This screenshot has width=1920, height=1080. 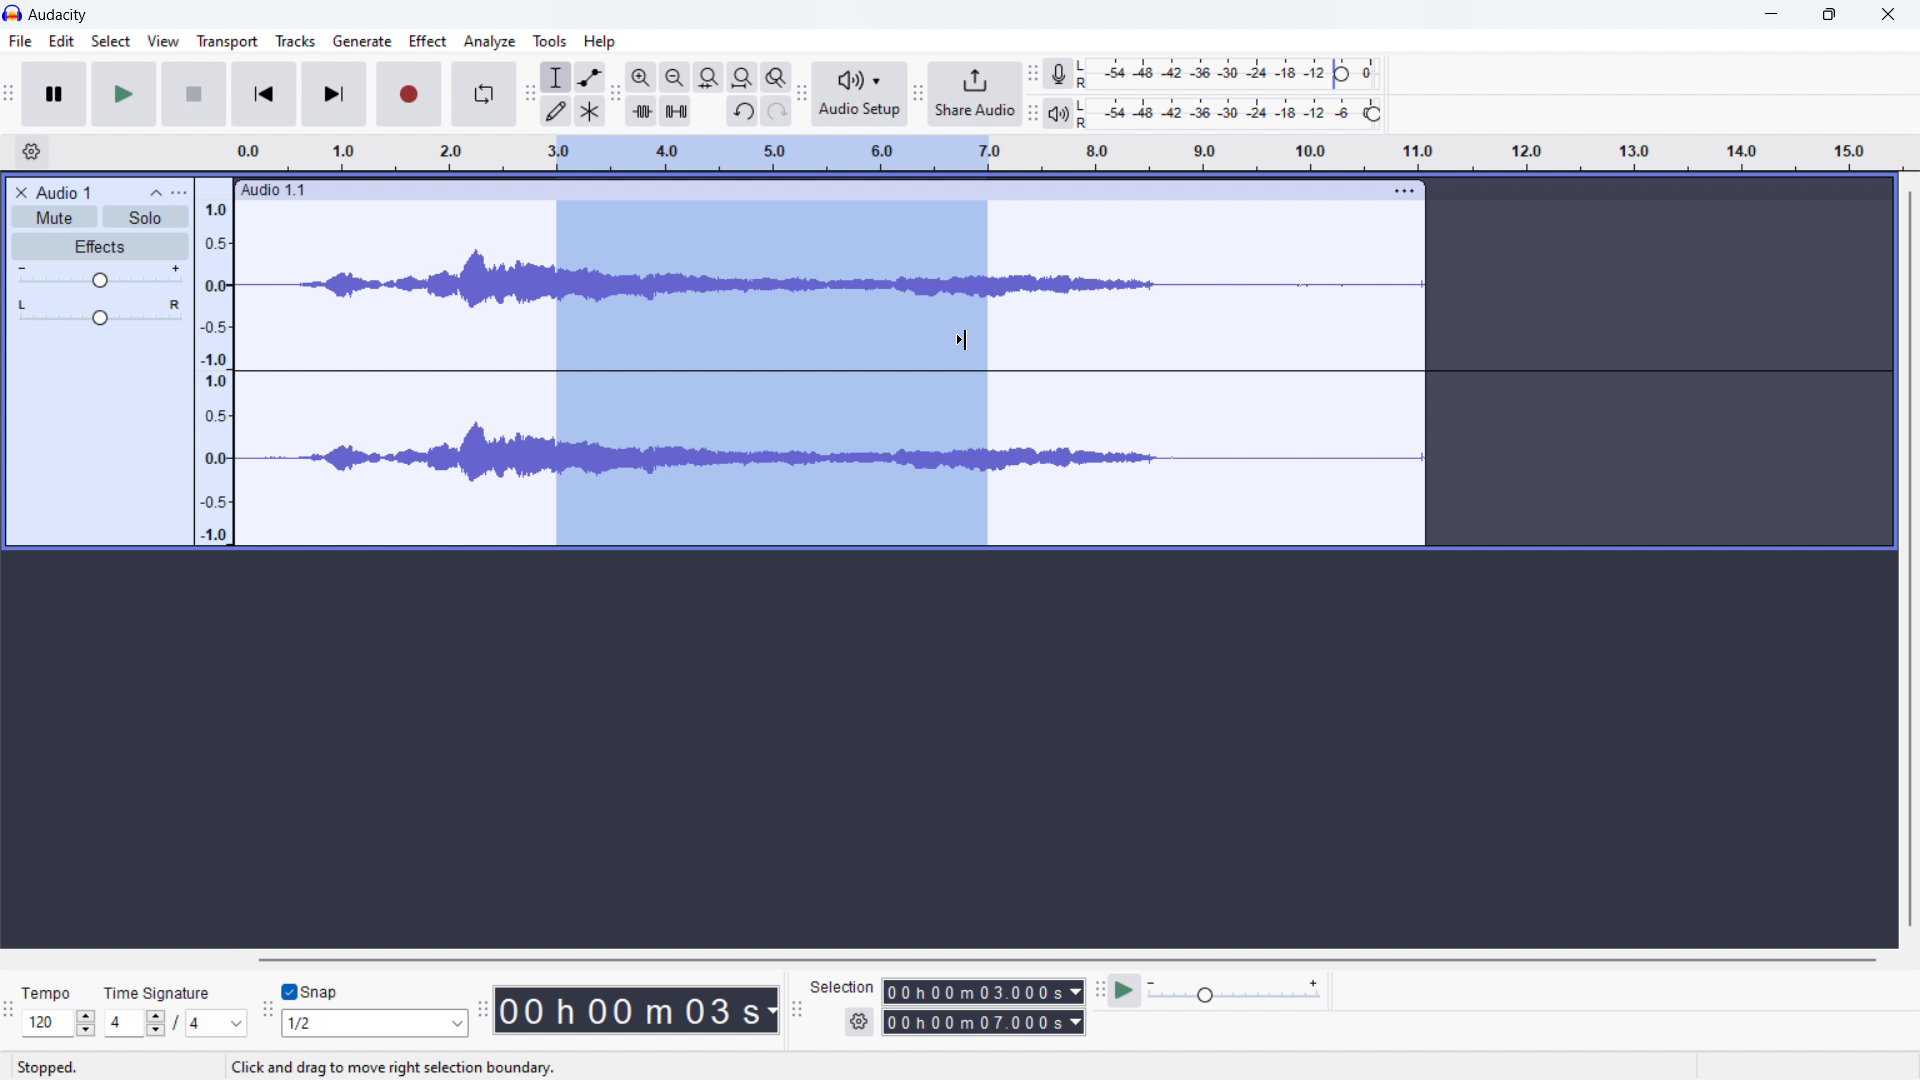 What do you see at coordinates (158, 993) in the screenshot?
I see `time signature` at bounding box center [158, 993].